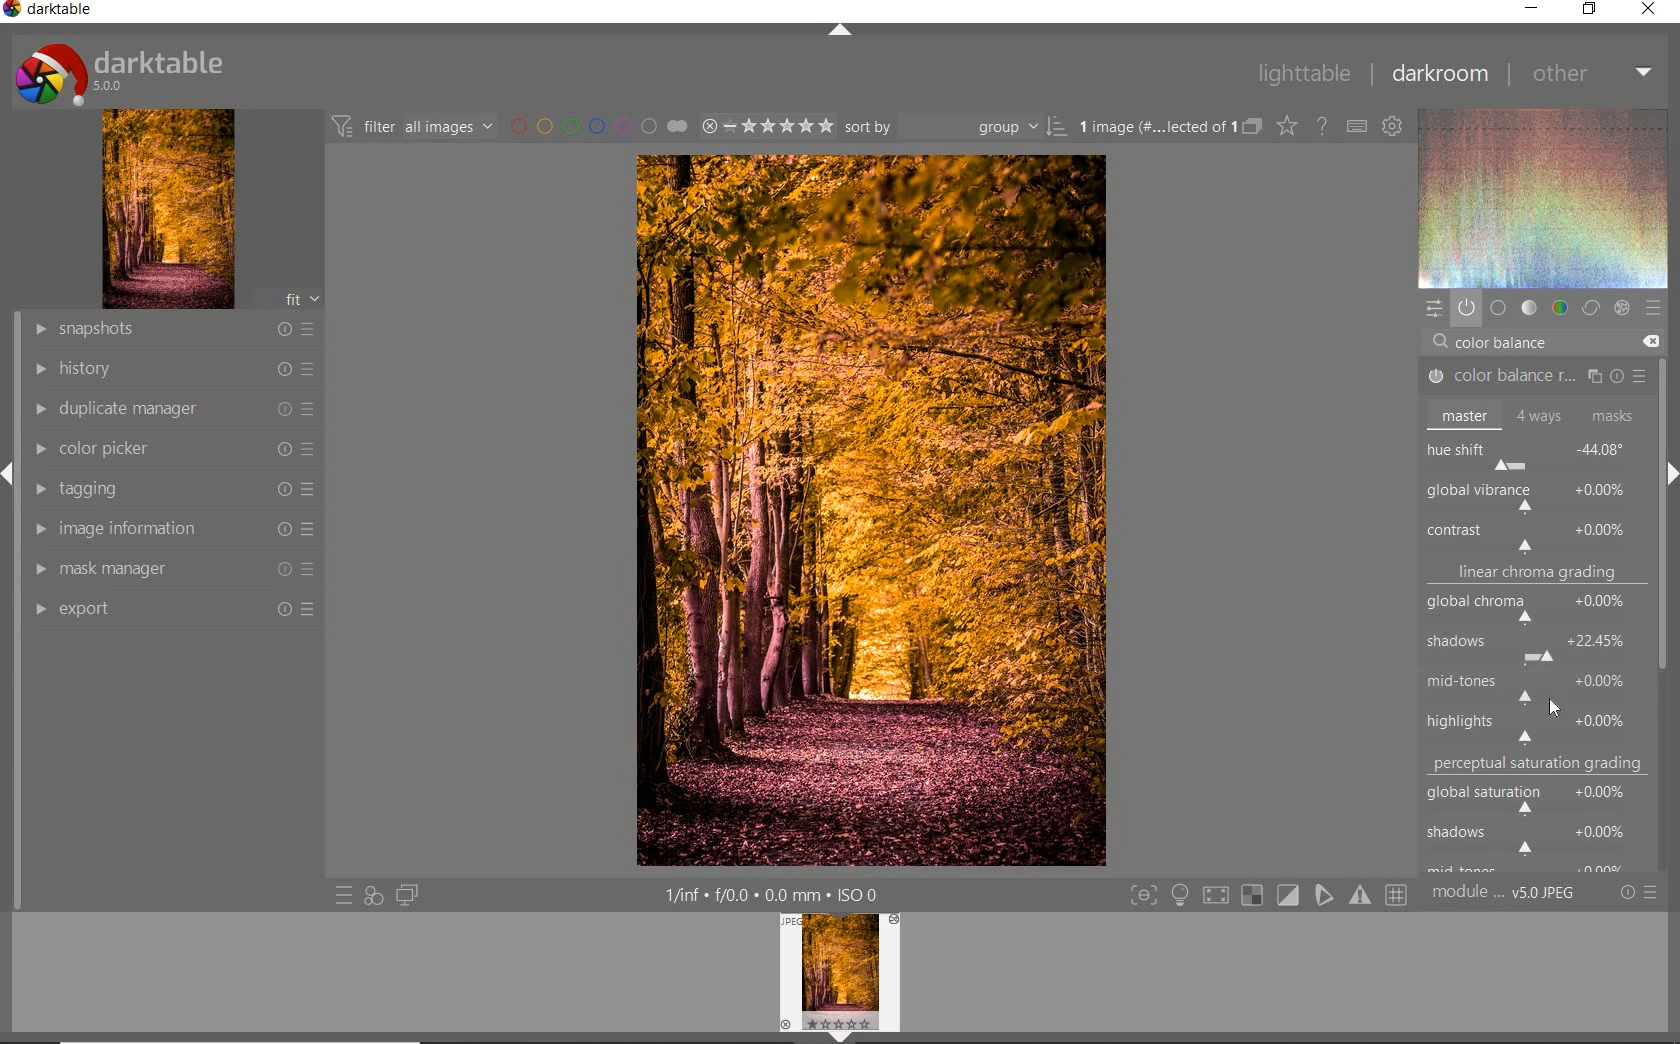  I want to click on filter images, so click(411, 128).